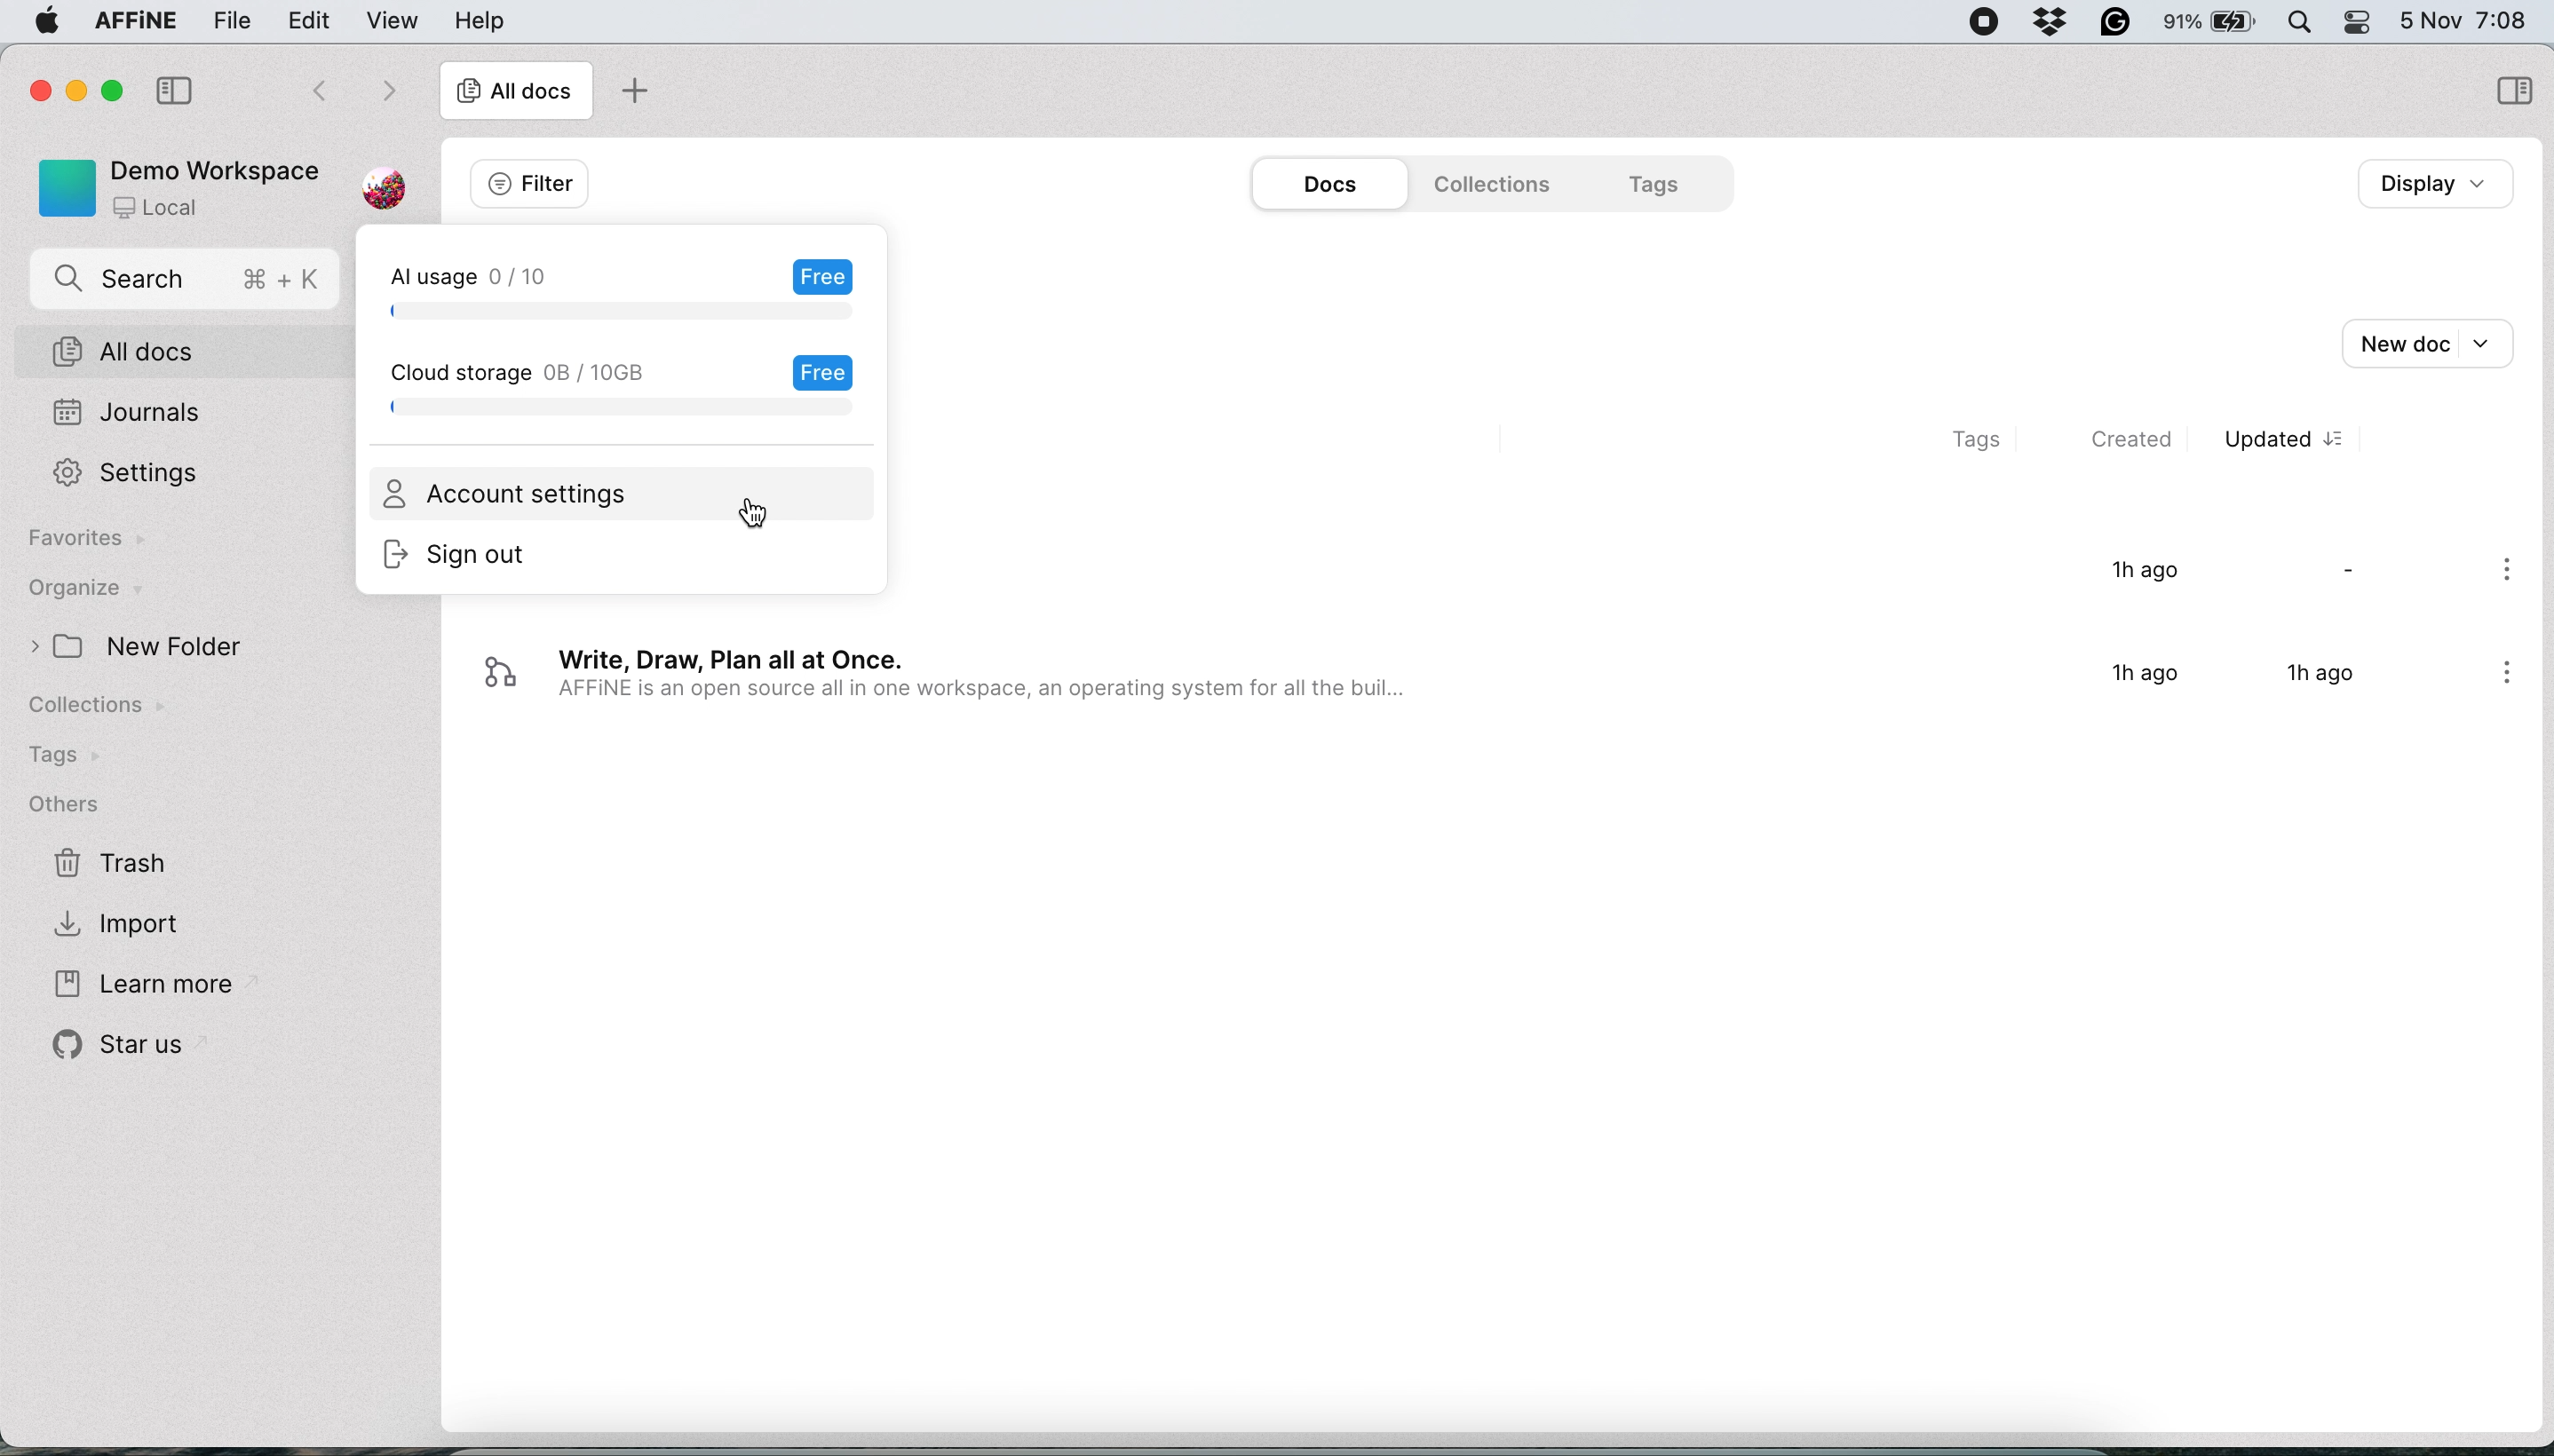 The height and width of the screenshot is (1456, 2554). Describe the element at coordinates (2508, 575) in the screenshot. I see `more options` at that location.